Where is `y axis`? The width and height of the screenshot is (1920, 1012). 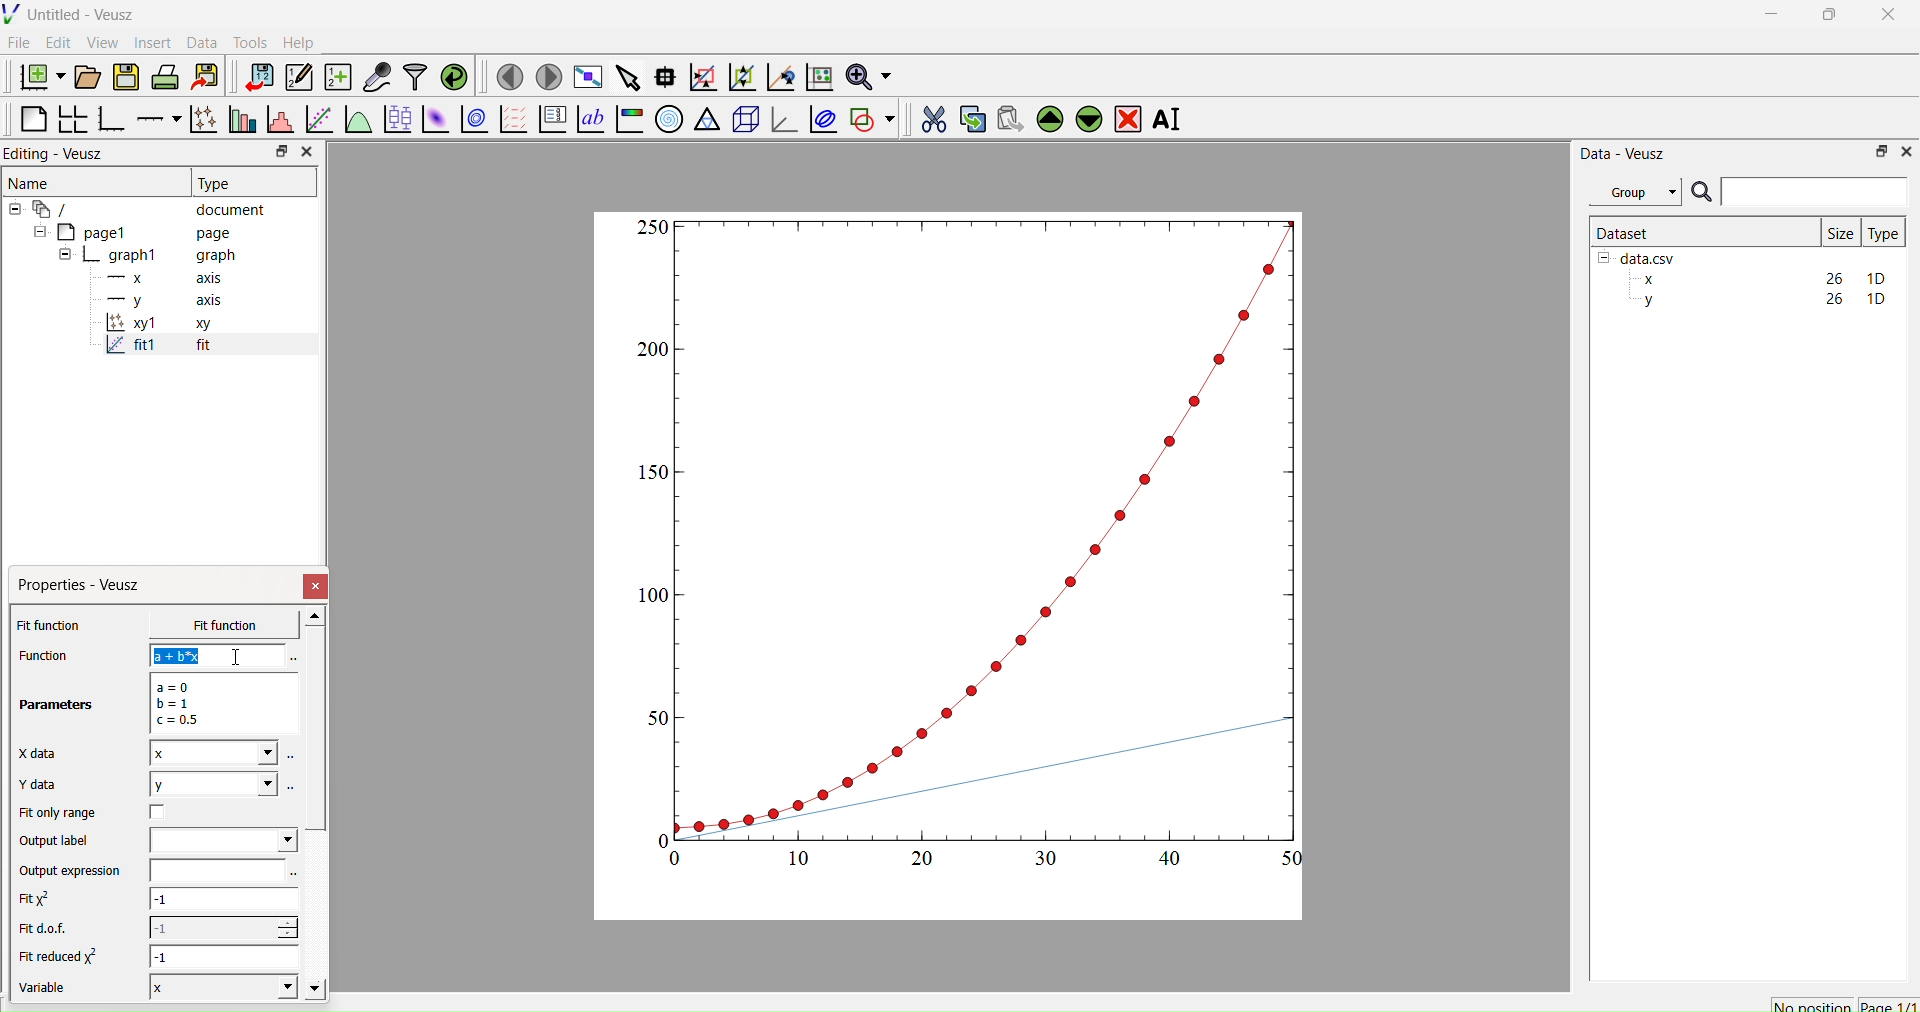
y axis is located at coordinates (153, 300).